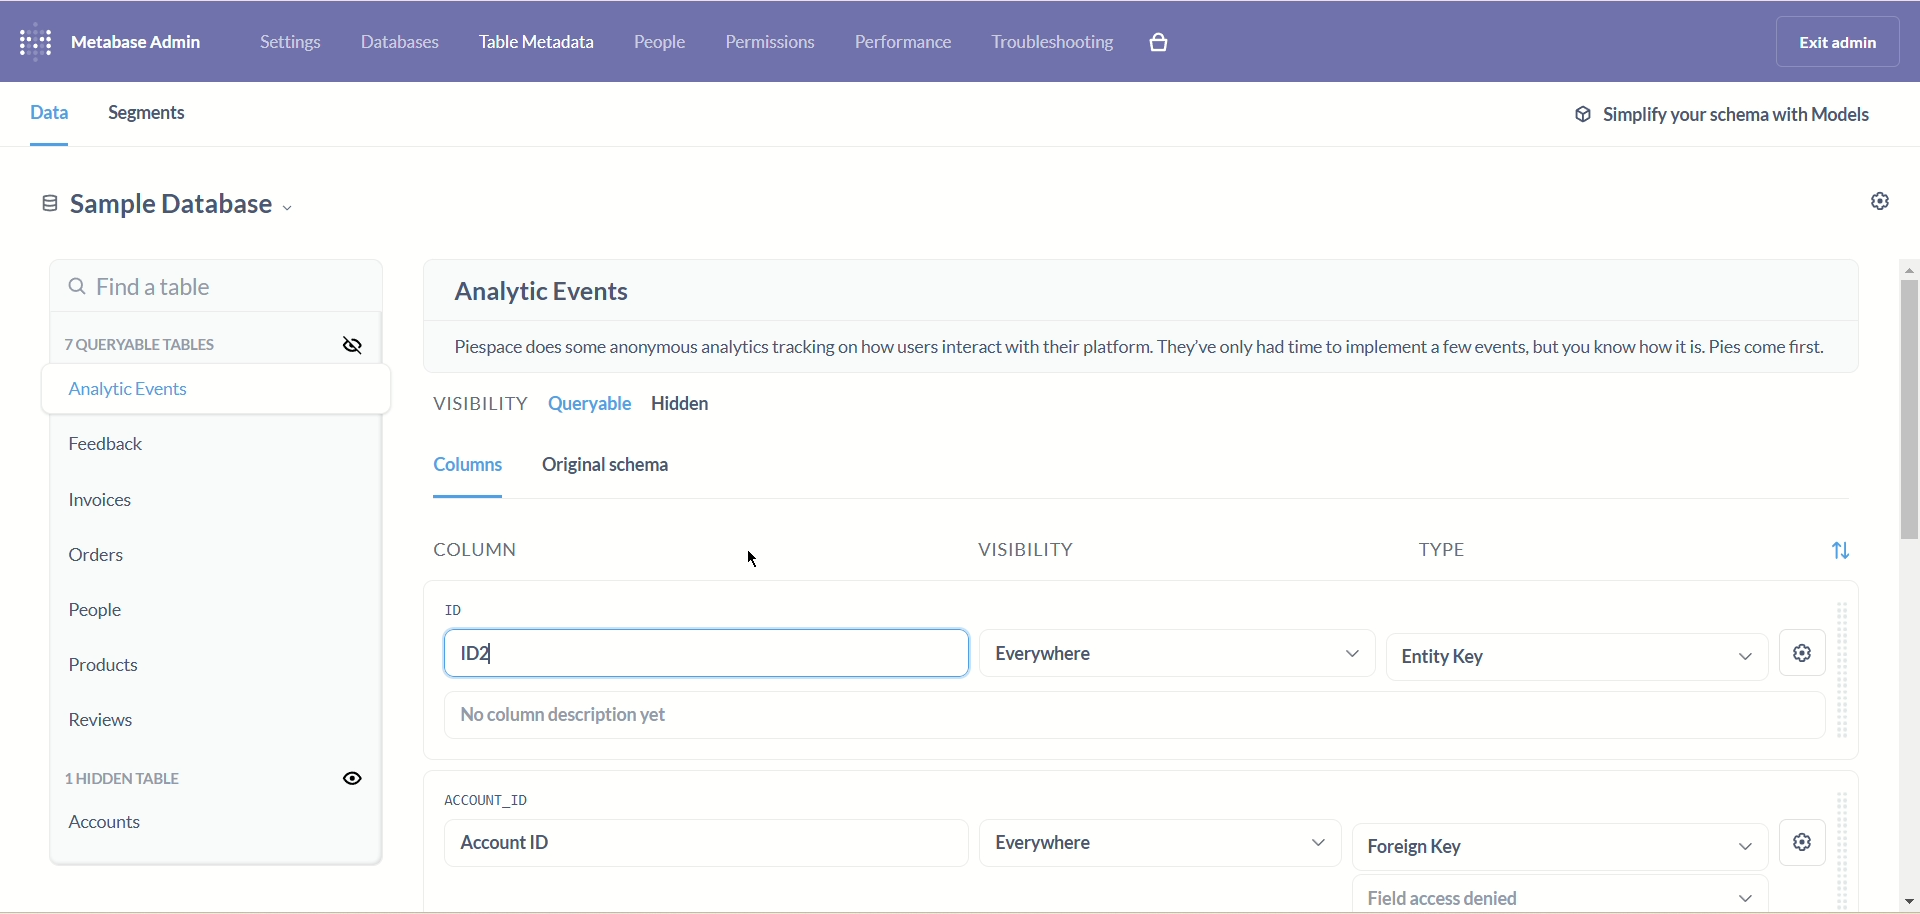 This screenshot has width=1920, height=914. Describe the element at coordinates (653, 466) in the screenshot. I see `Original schema` at that location.